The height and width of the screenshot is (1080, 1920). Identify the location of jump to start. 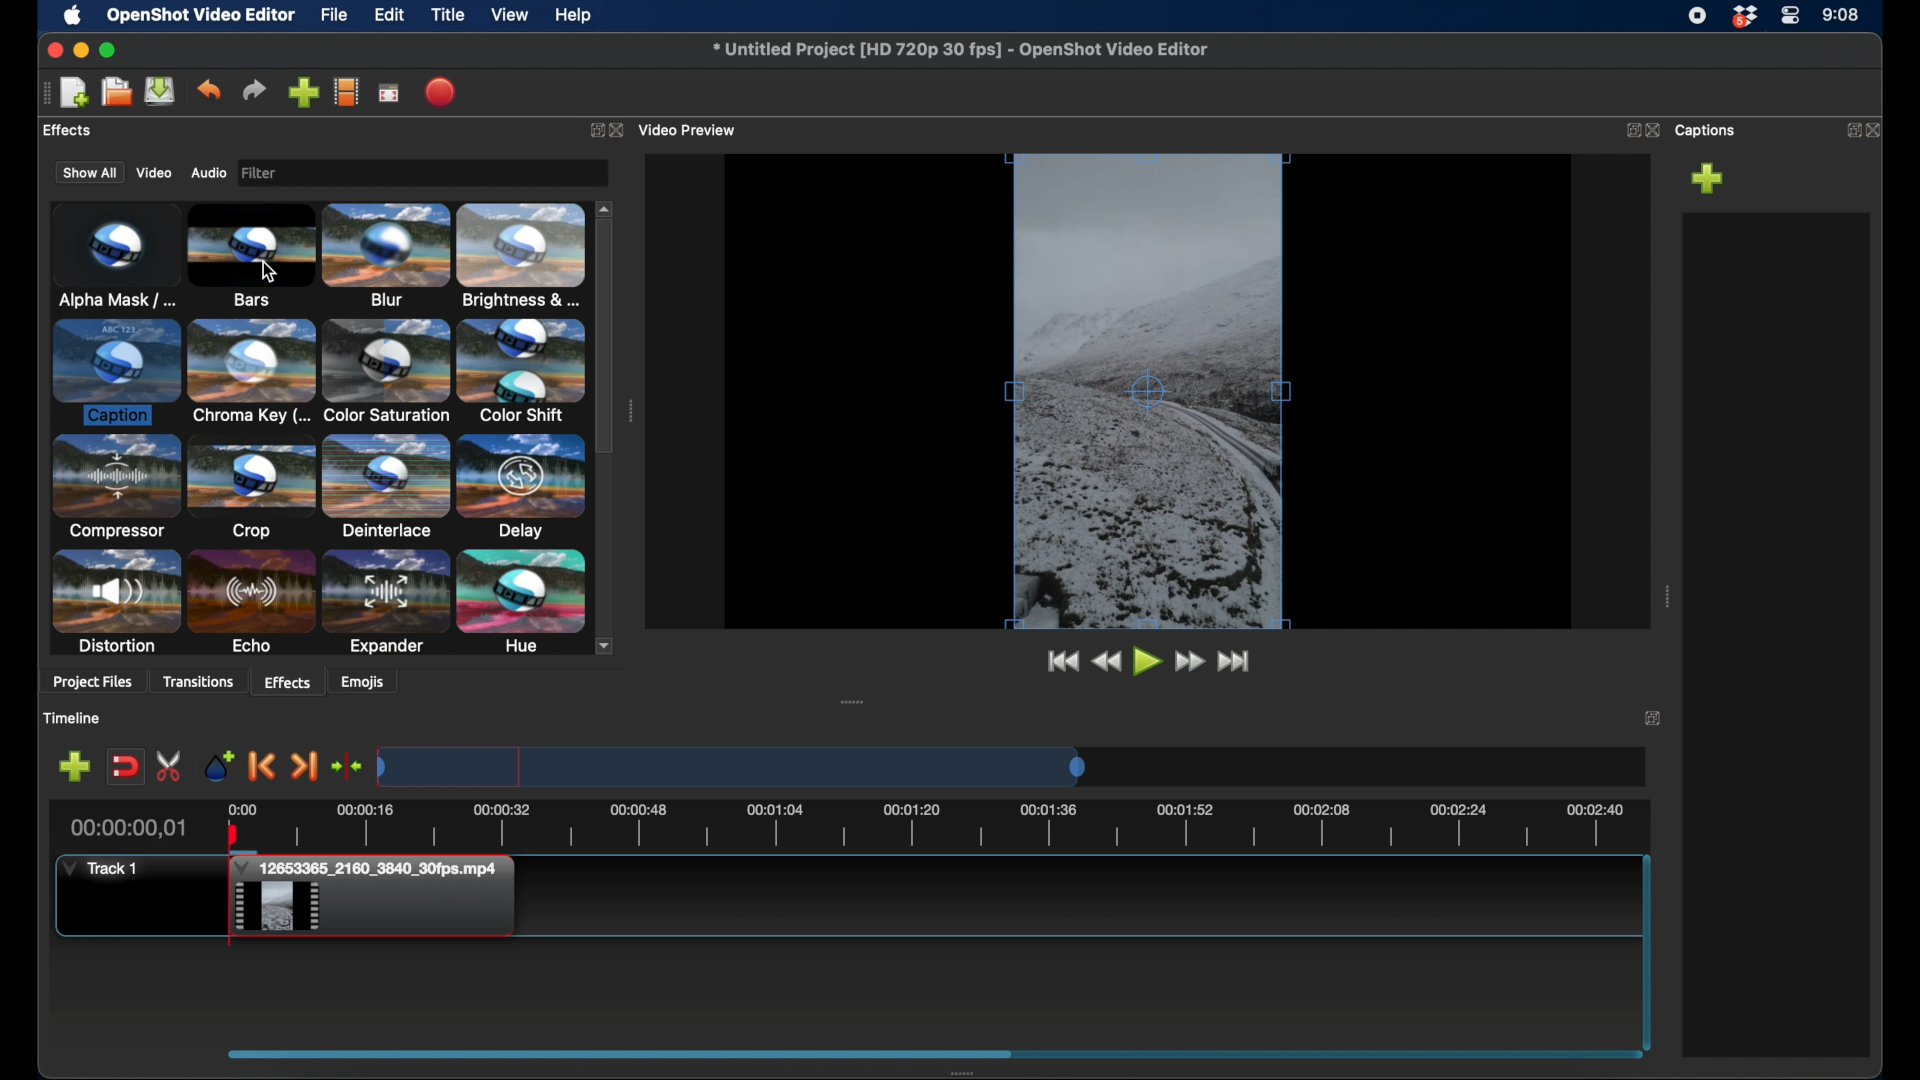
(1059, 661).